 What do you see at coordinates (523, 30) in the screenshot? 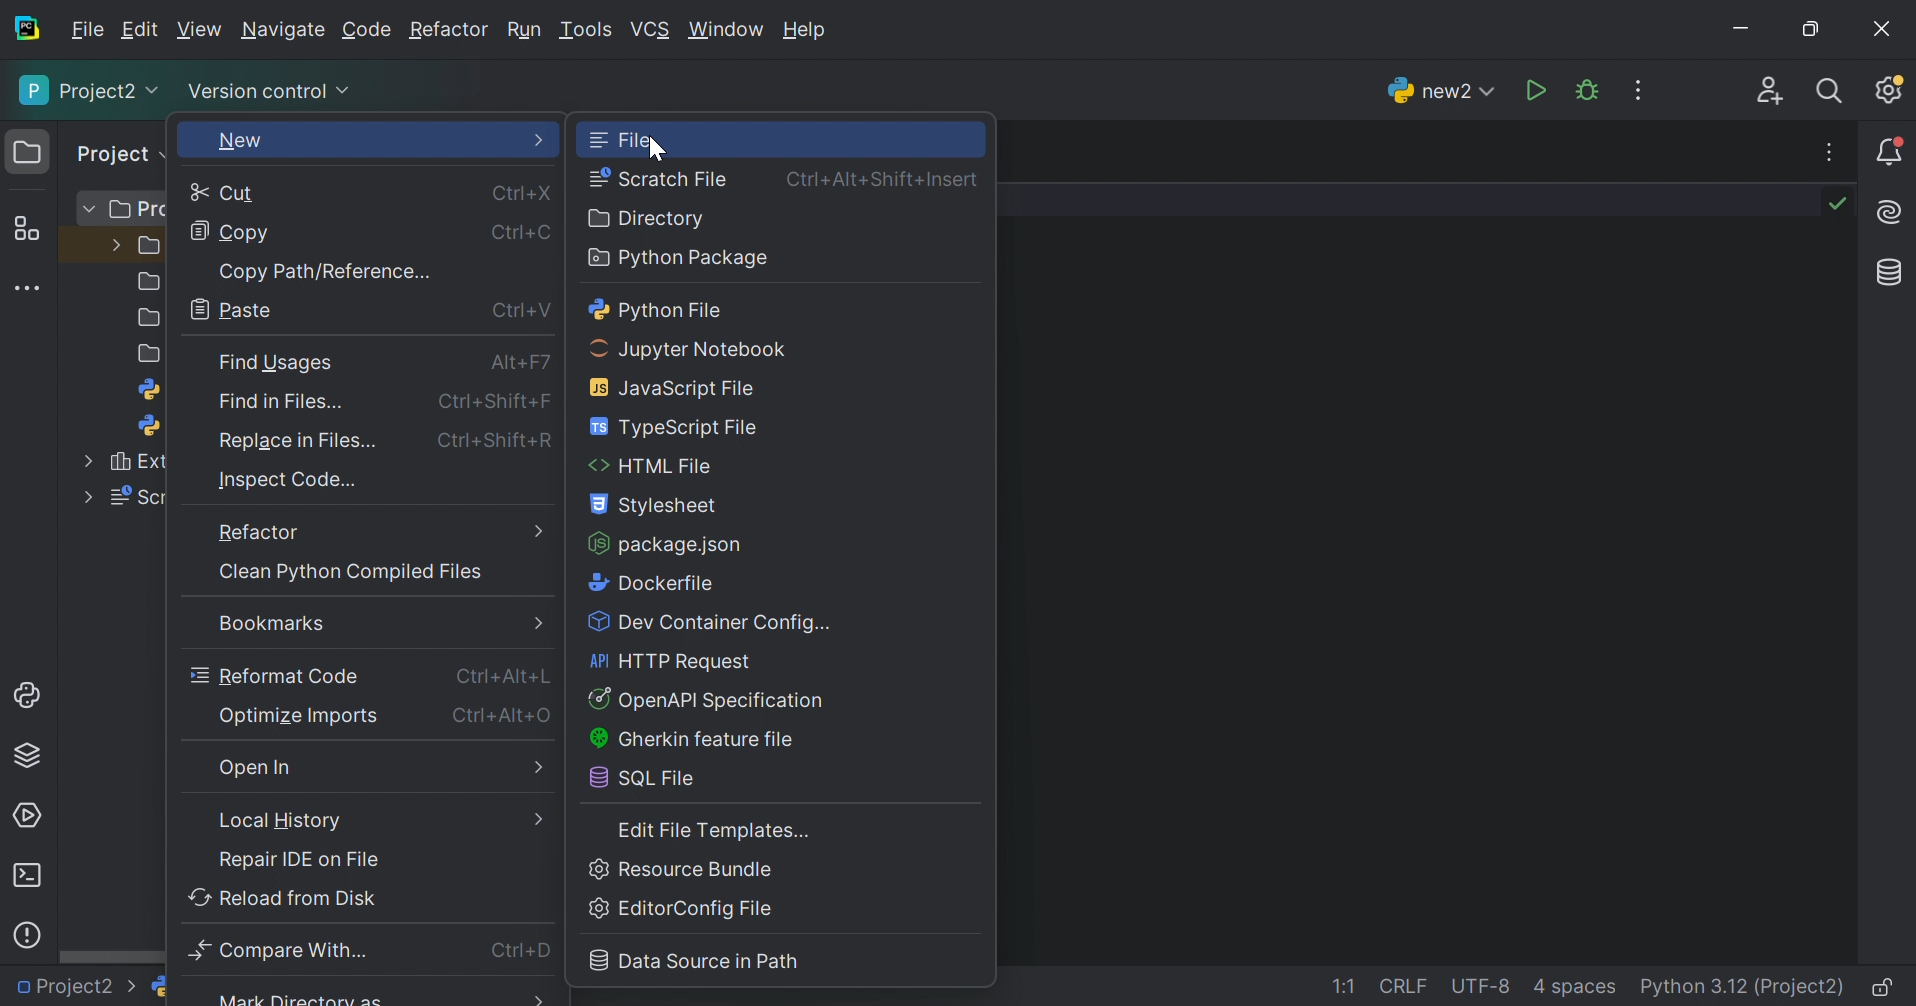
I see `Run` at bounding box center [523, 30].